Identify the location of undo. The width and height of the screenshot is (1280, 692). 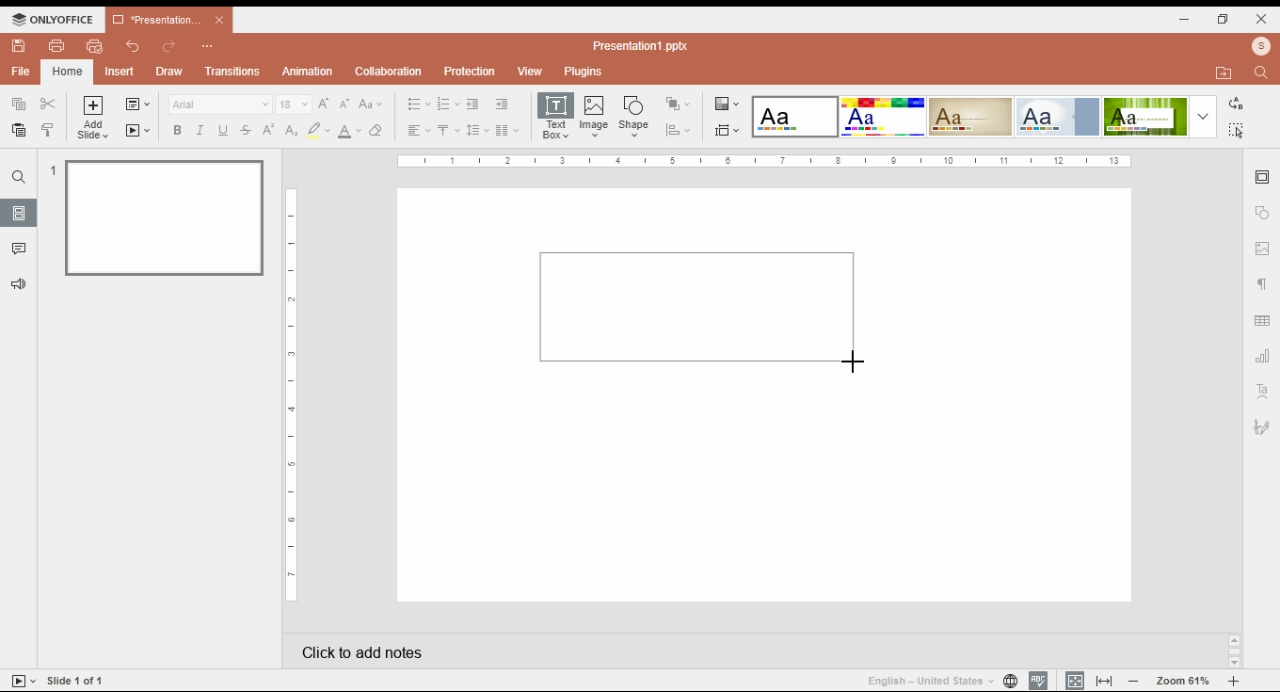
(135, 47).